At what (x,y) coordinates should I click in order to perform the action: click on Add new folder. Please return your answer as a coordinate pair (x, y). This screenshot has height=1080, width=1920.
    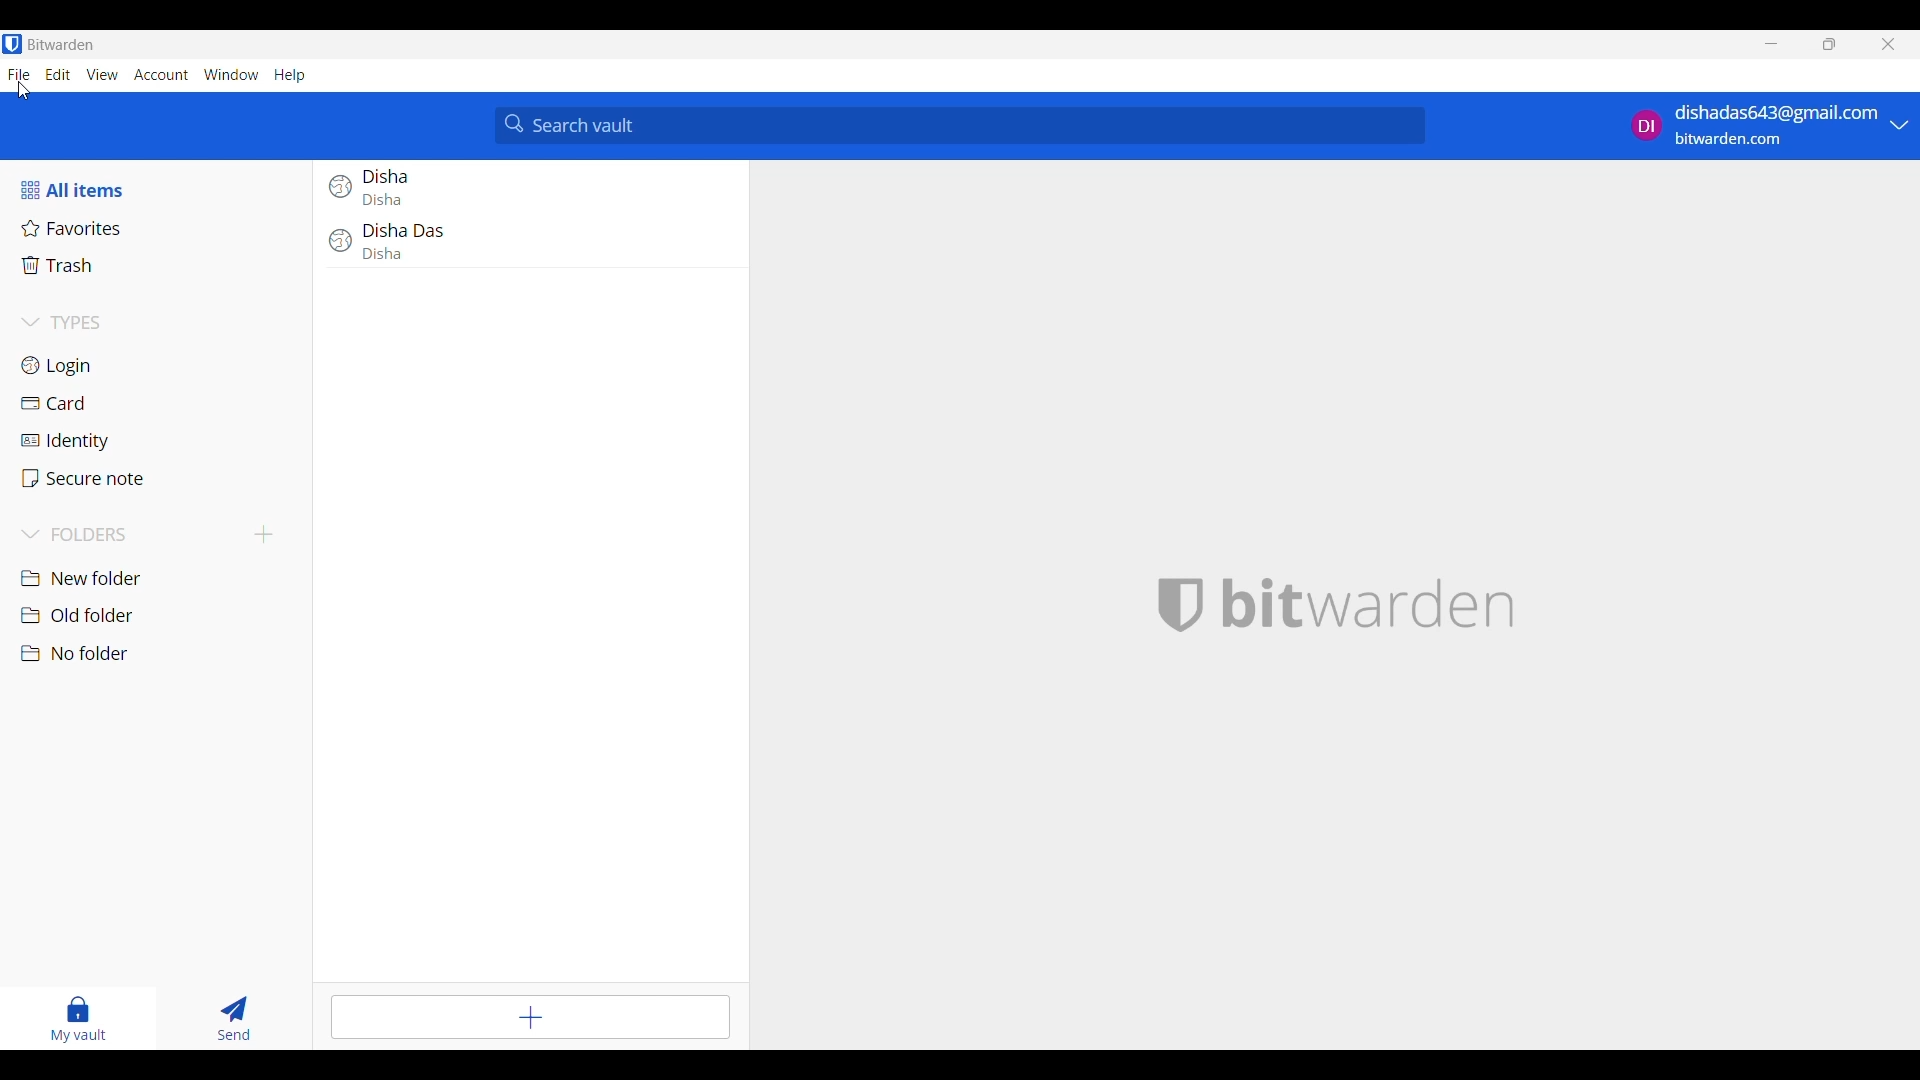
    Looking at the image, I should click on (265, 534).